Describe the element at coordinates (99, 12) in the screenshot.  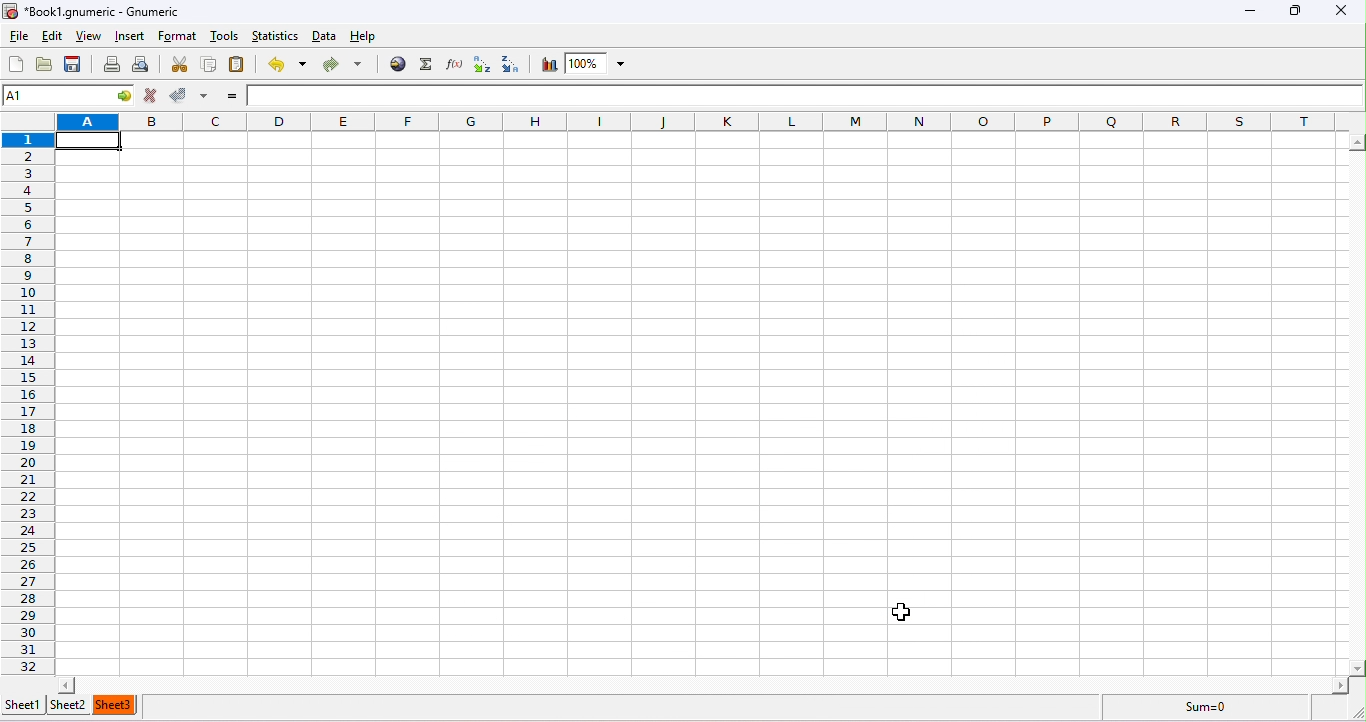
I see `*Book1.gnumeric - numeric` at that location.